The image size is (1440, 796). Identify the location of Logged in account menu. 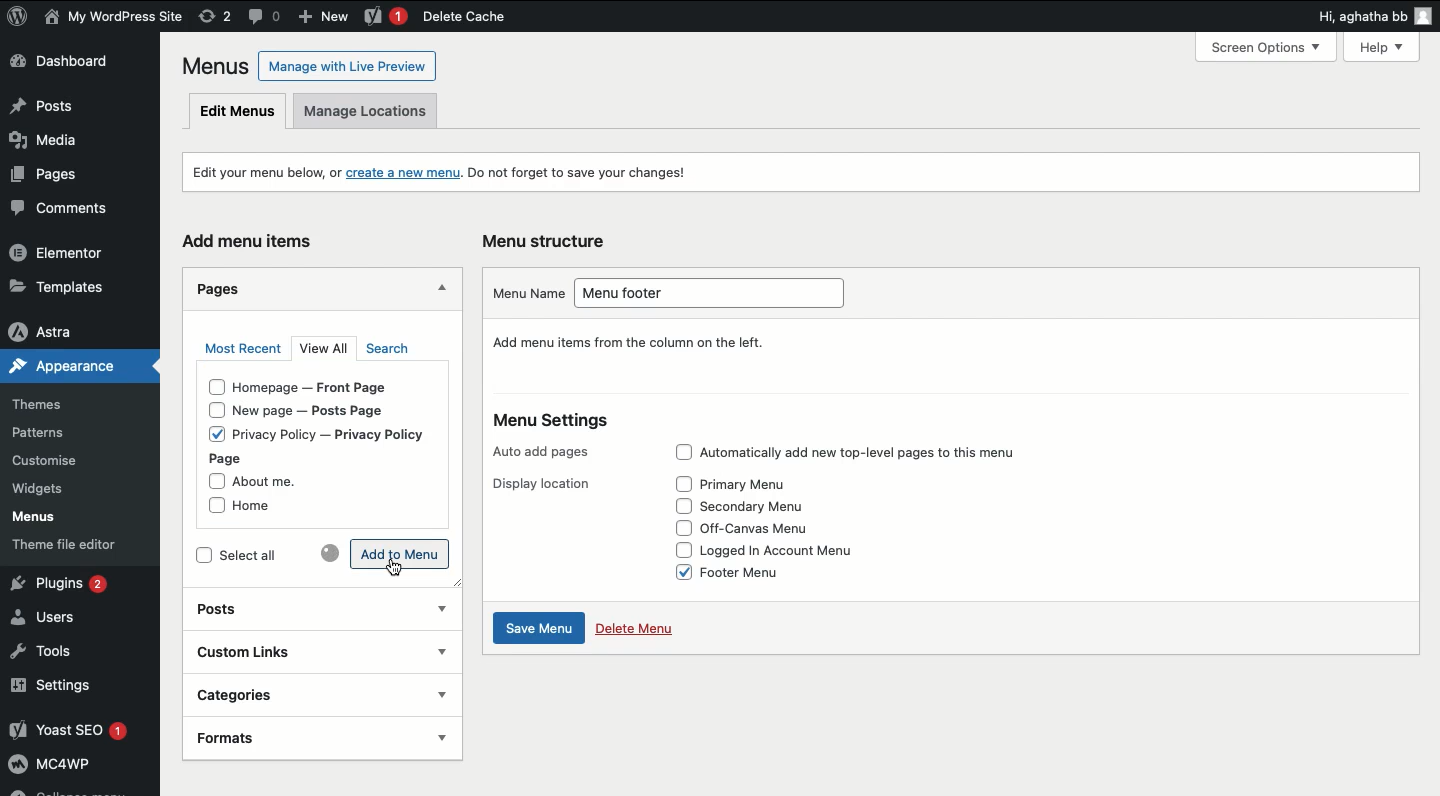
(794, 550).